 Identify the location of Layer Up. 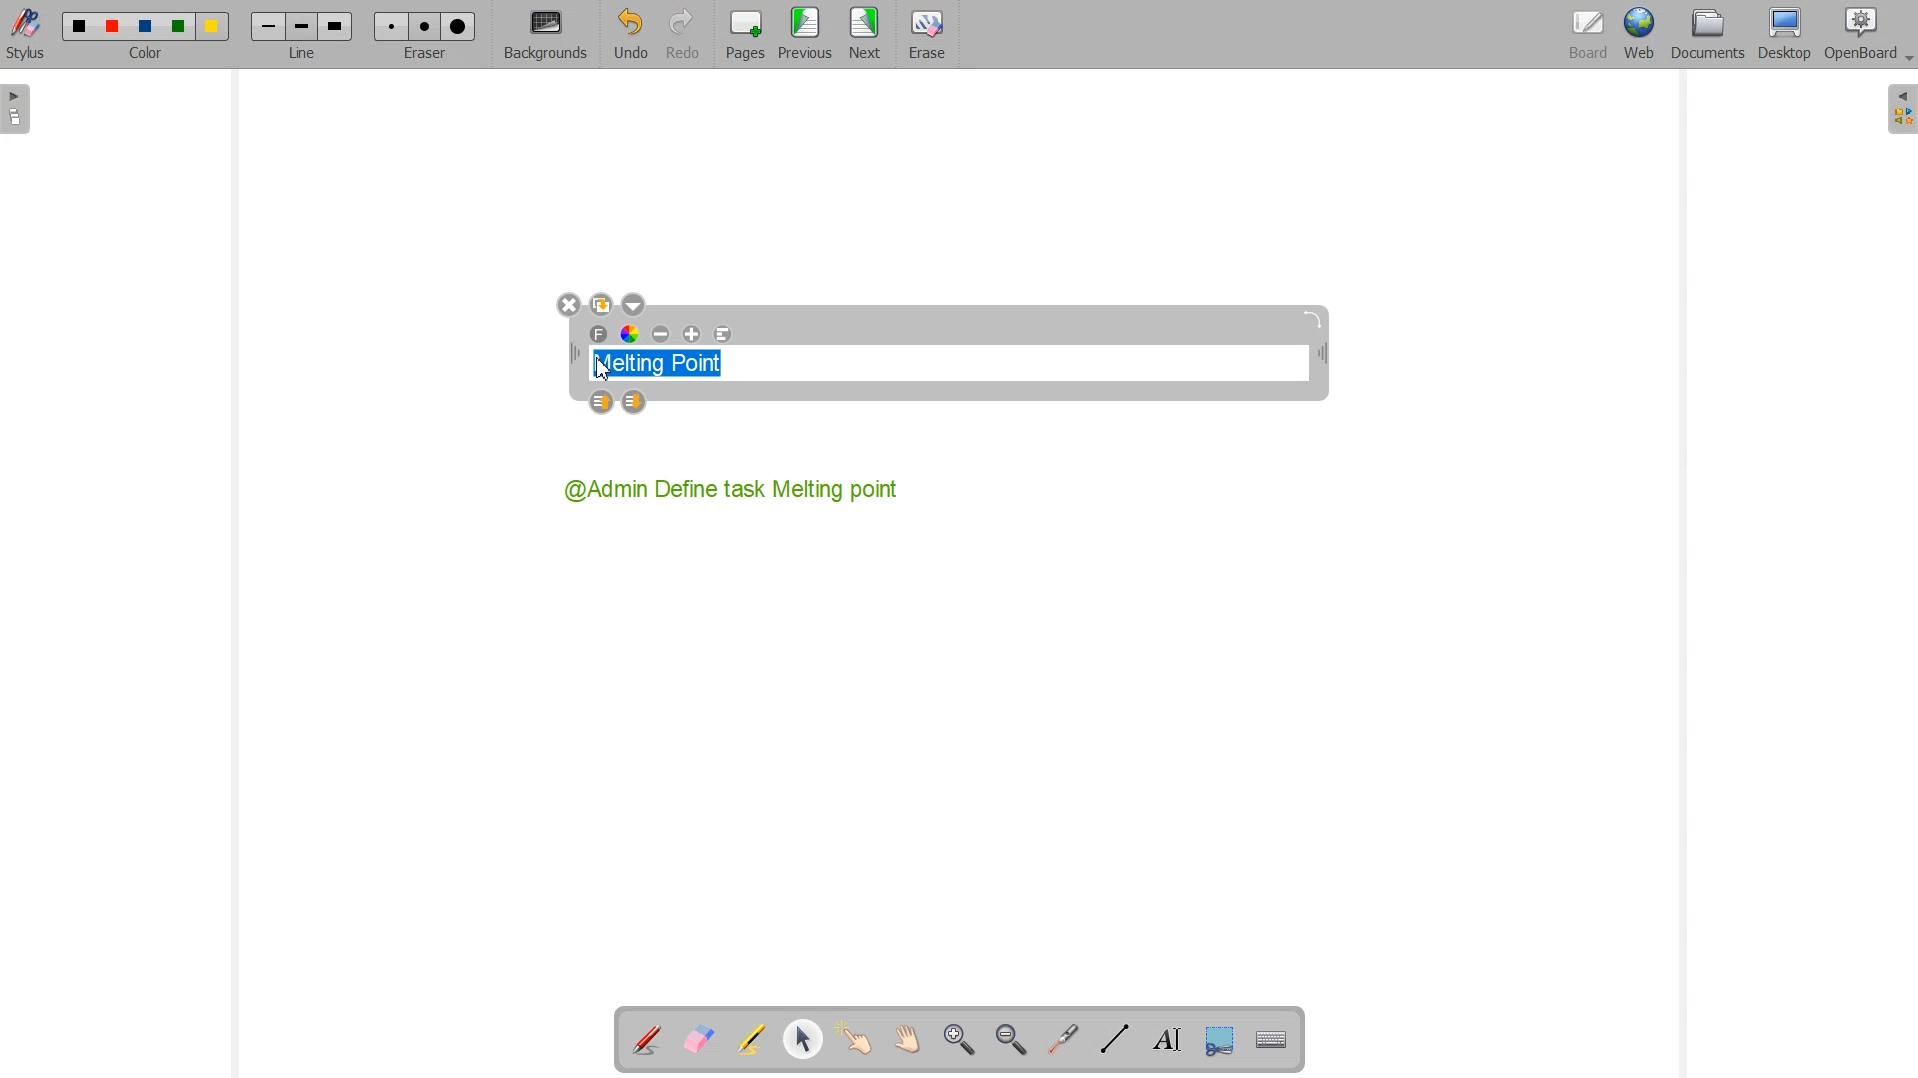
(604, 403).